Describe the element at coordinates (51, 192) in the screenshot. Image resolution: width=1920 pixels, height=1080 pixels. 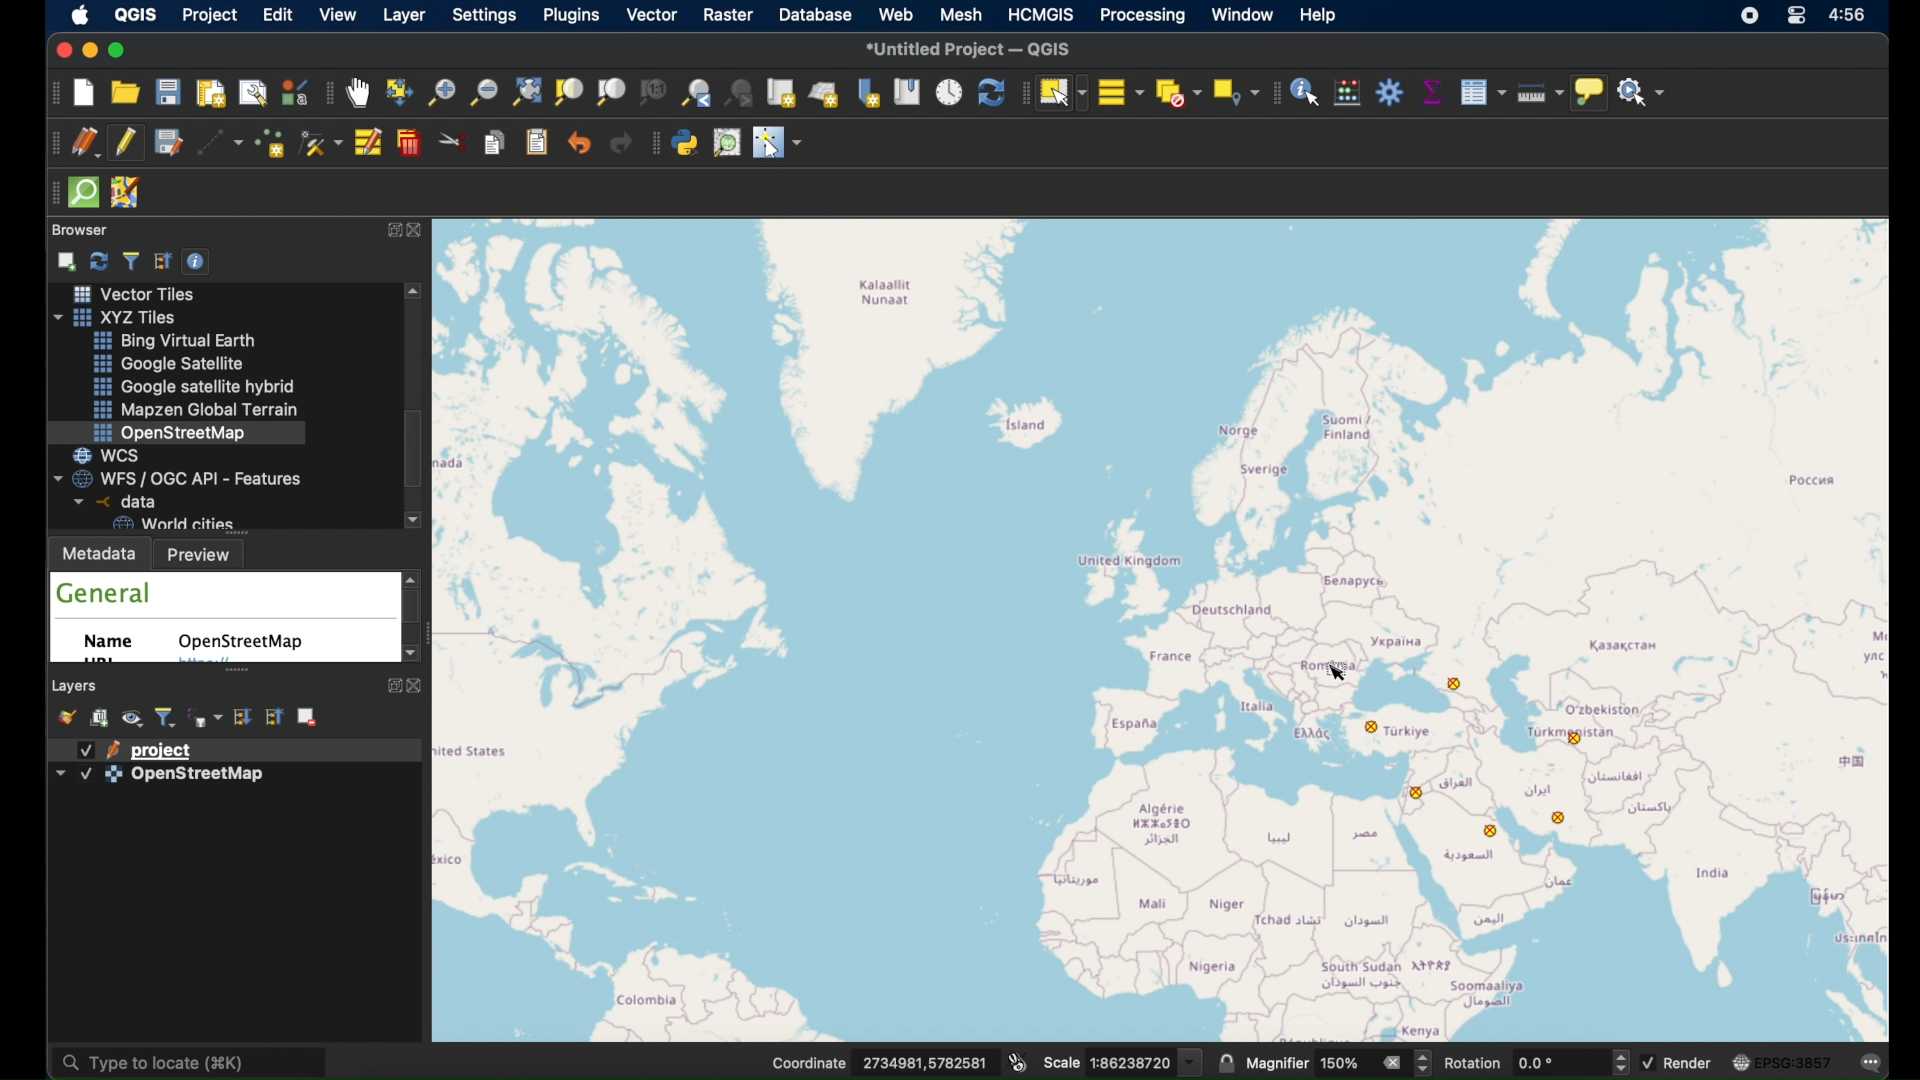
I see `drag handle` at that location.